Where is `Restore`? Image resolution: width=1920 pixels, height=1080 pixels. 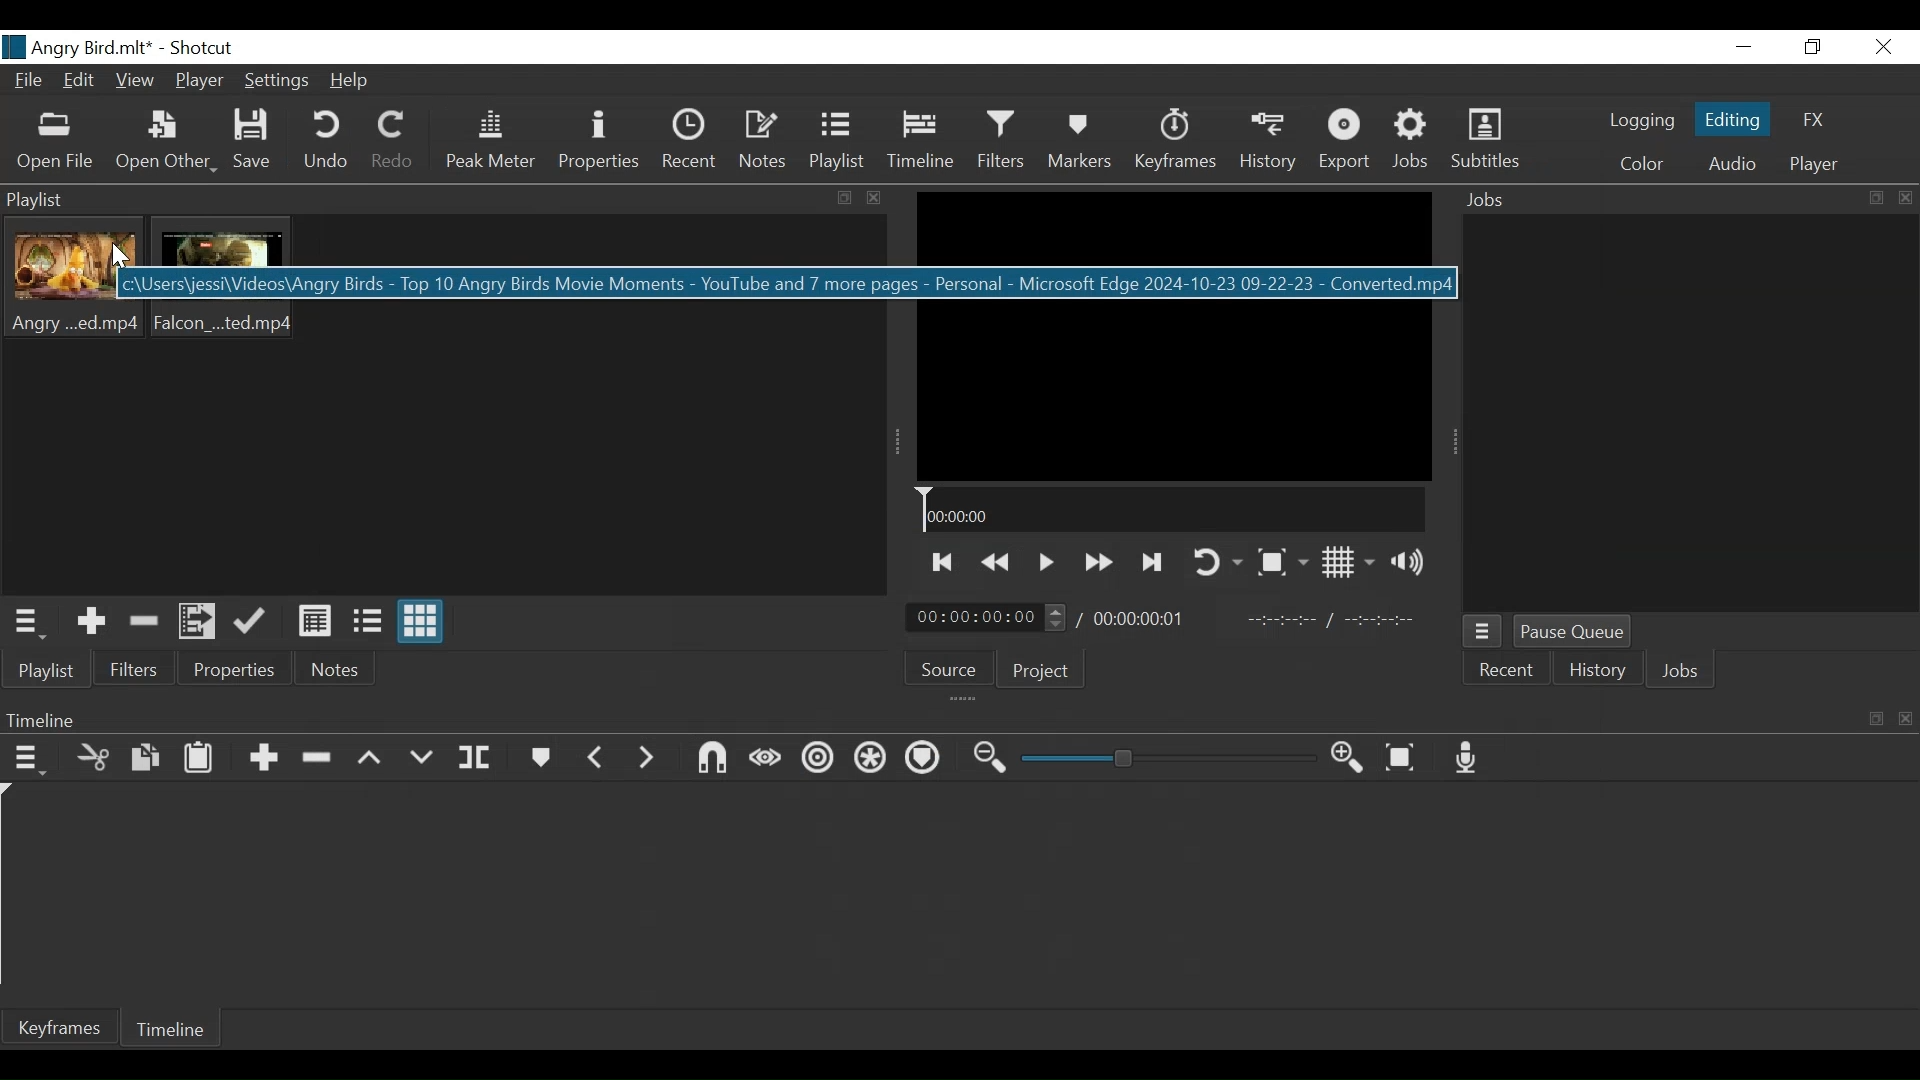 Restore is located at coordinates (1809, 47).